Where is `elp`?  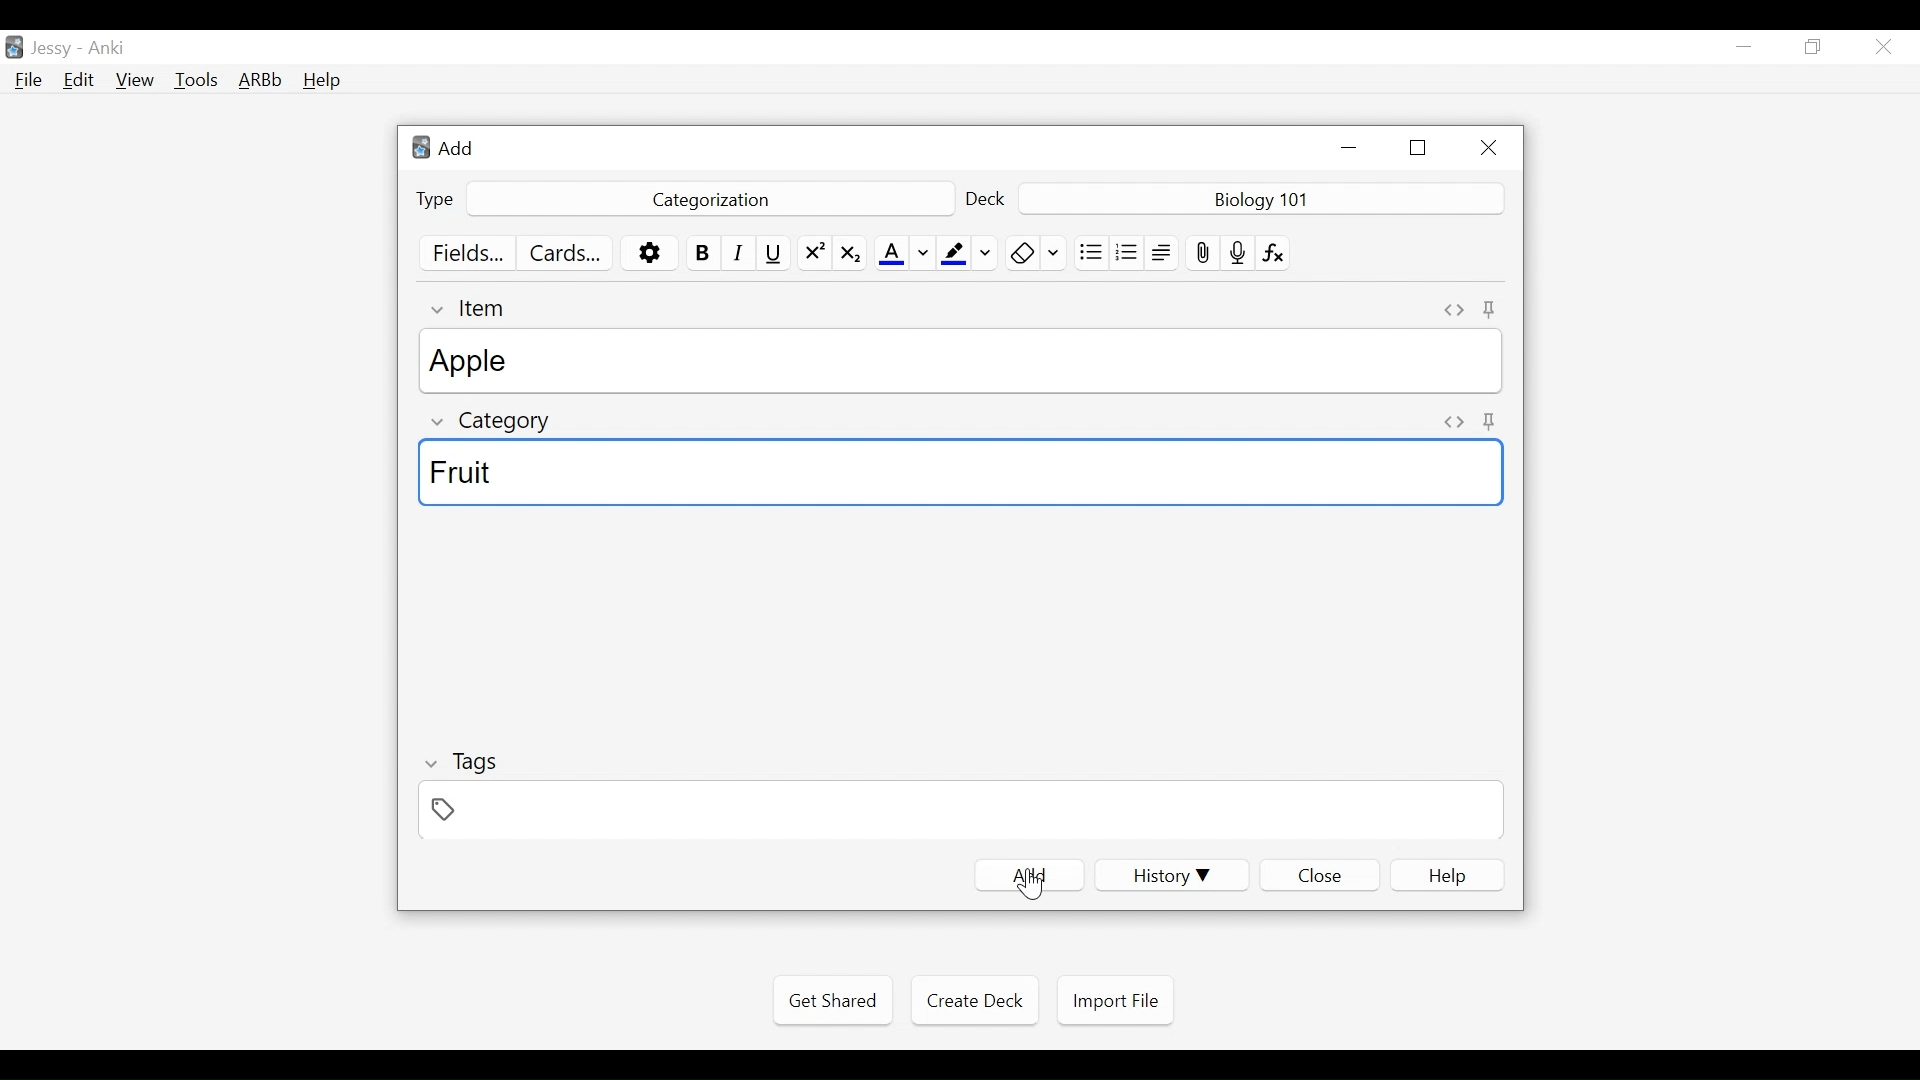
elp is located at coordinates (1449, 876).